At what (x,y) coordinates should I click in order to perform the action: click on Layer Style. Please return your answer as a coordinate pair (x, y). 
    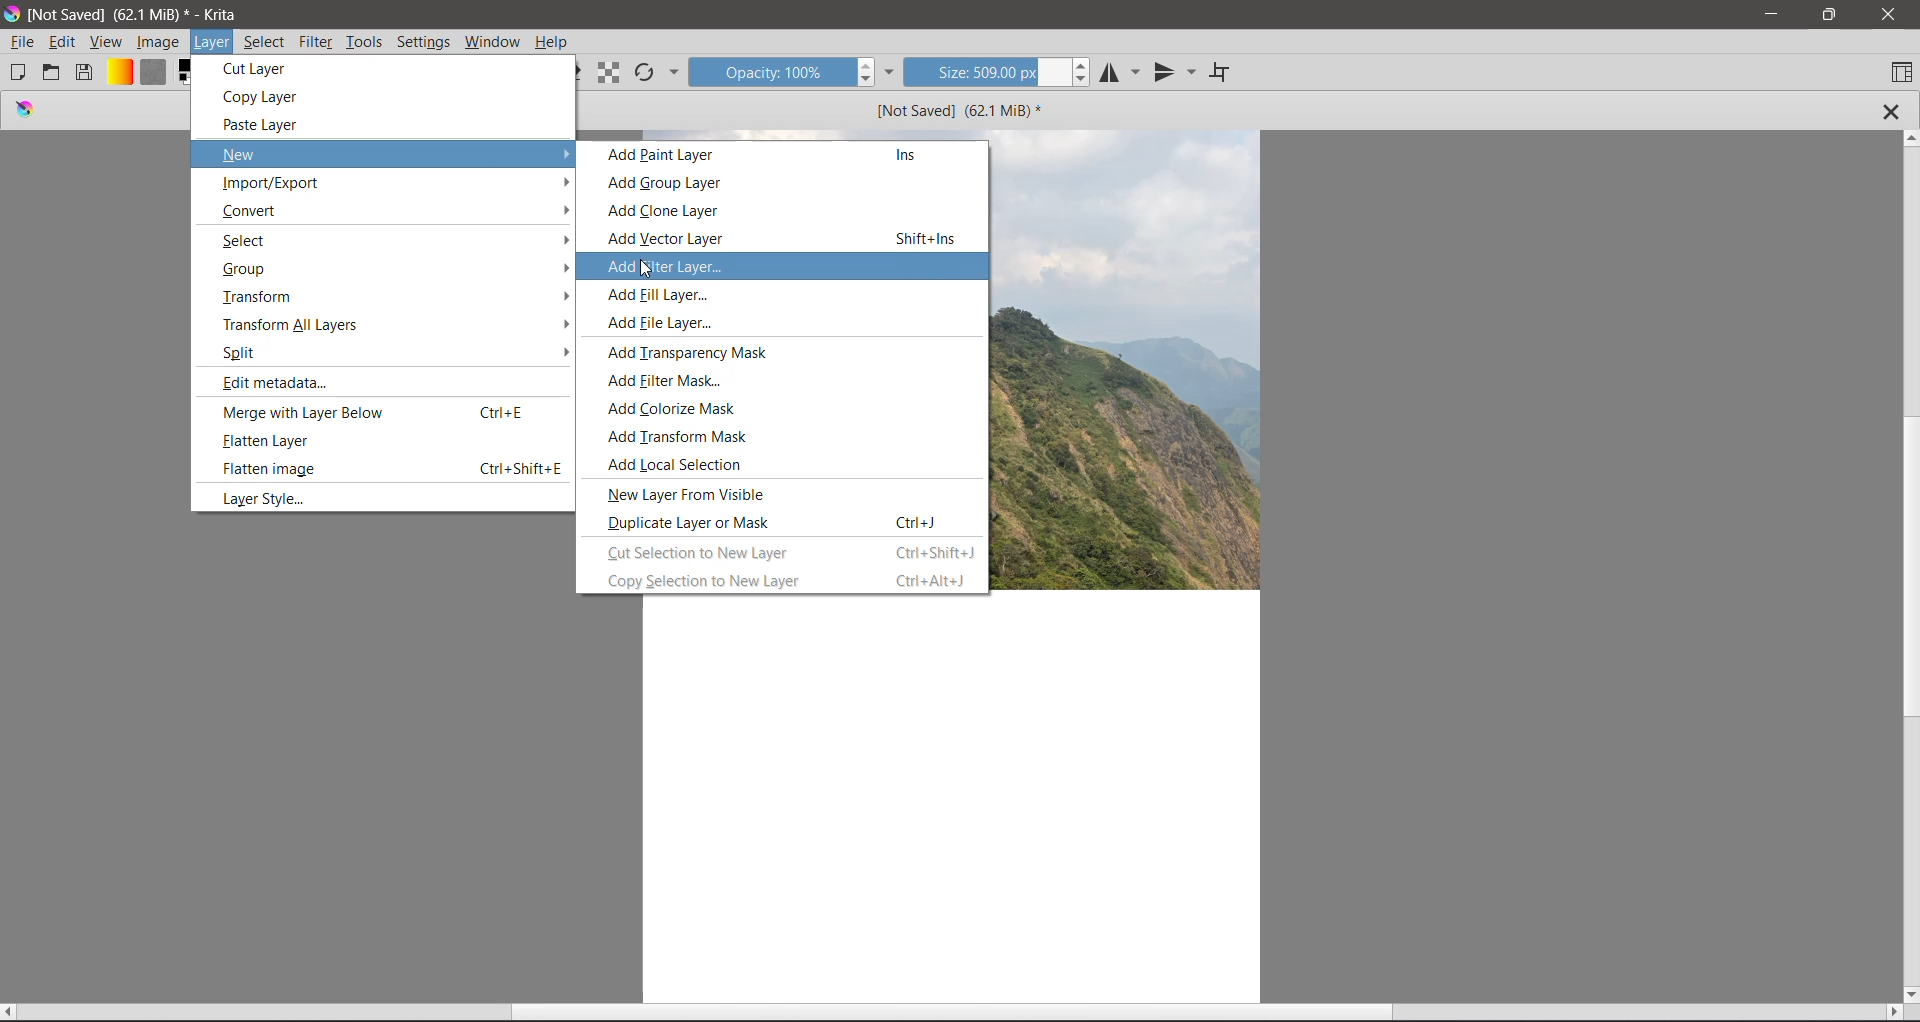
    Looking at the image, I should click on (262, 499).